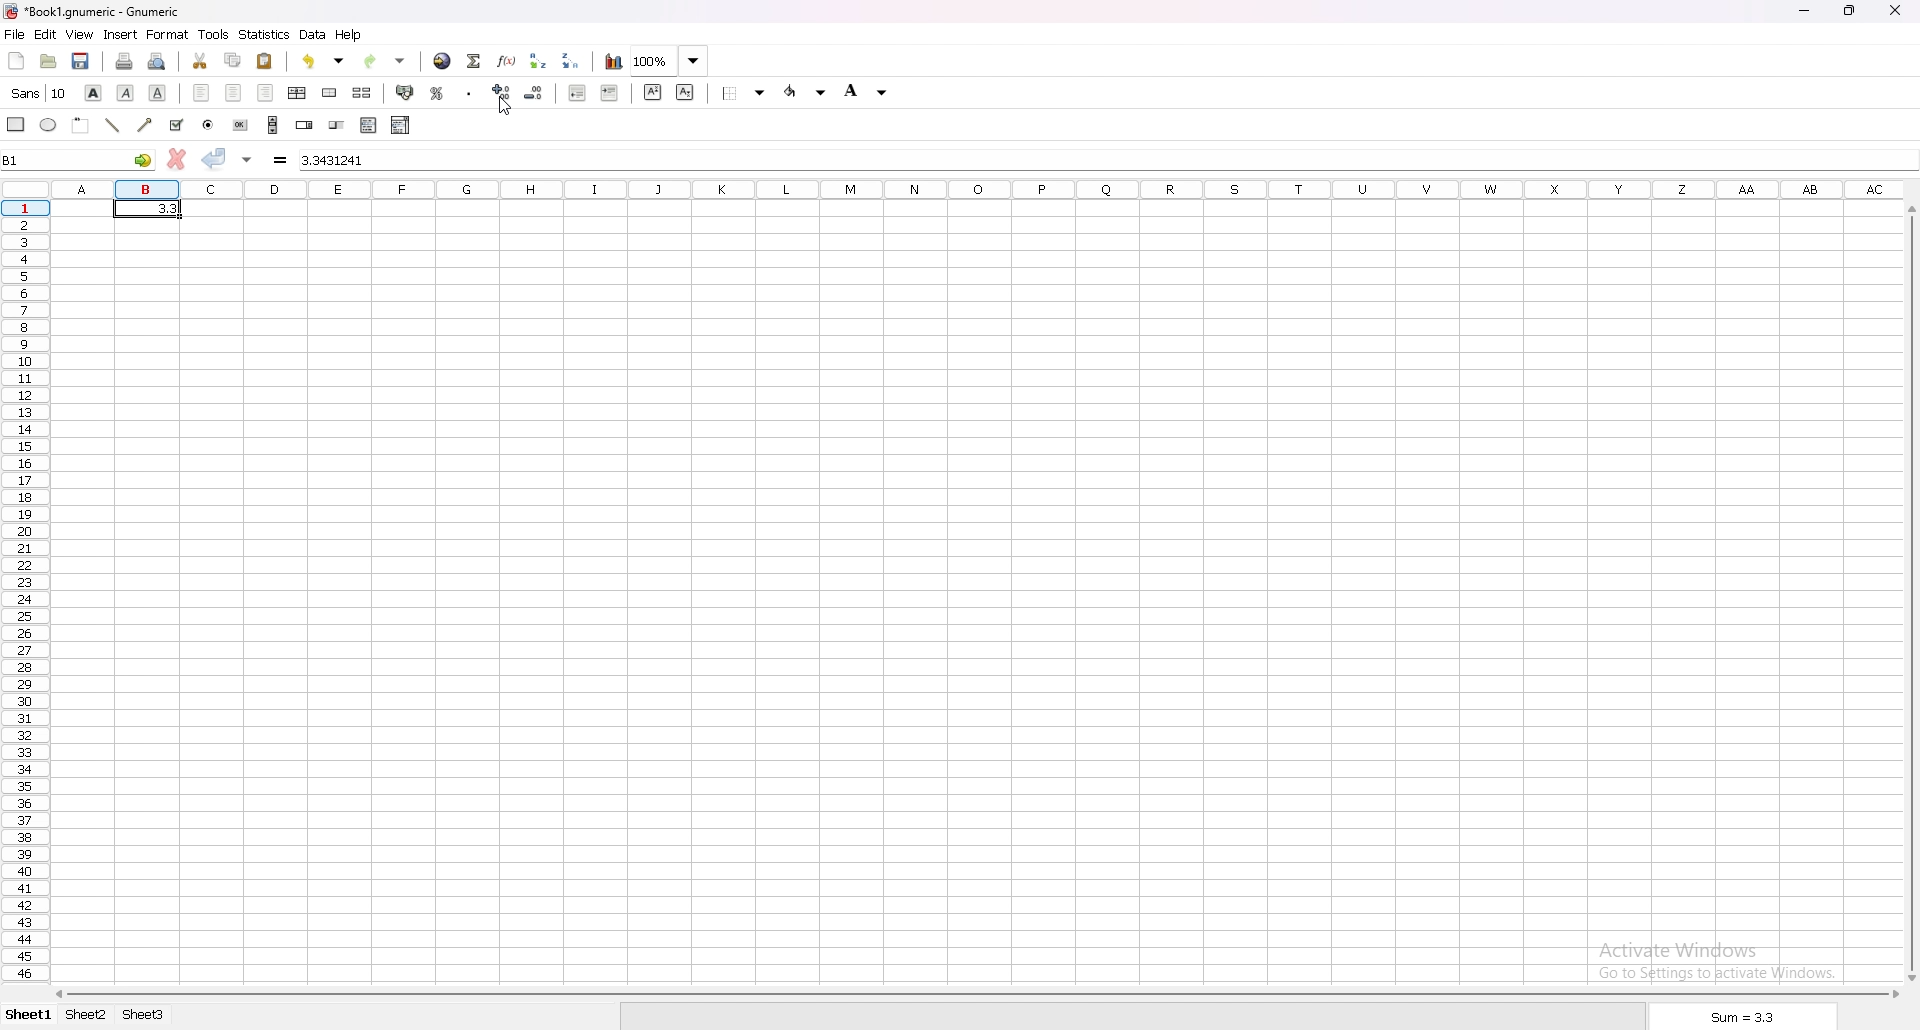  Describe the element at coordinates (500, 94) in the screenshot. I see `increase decimal` at that location.